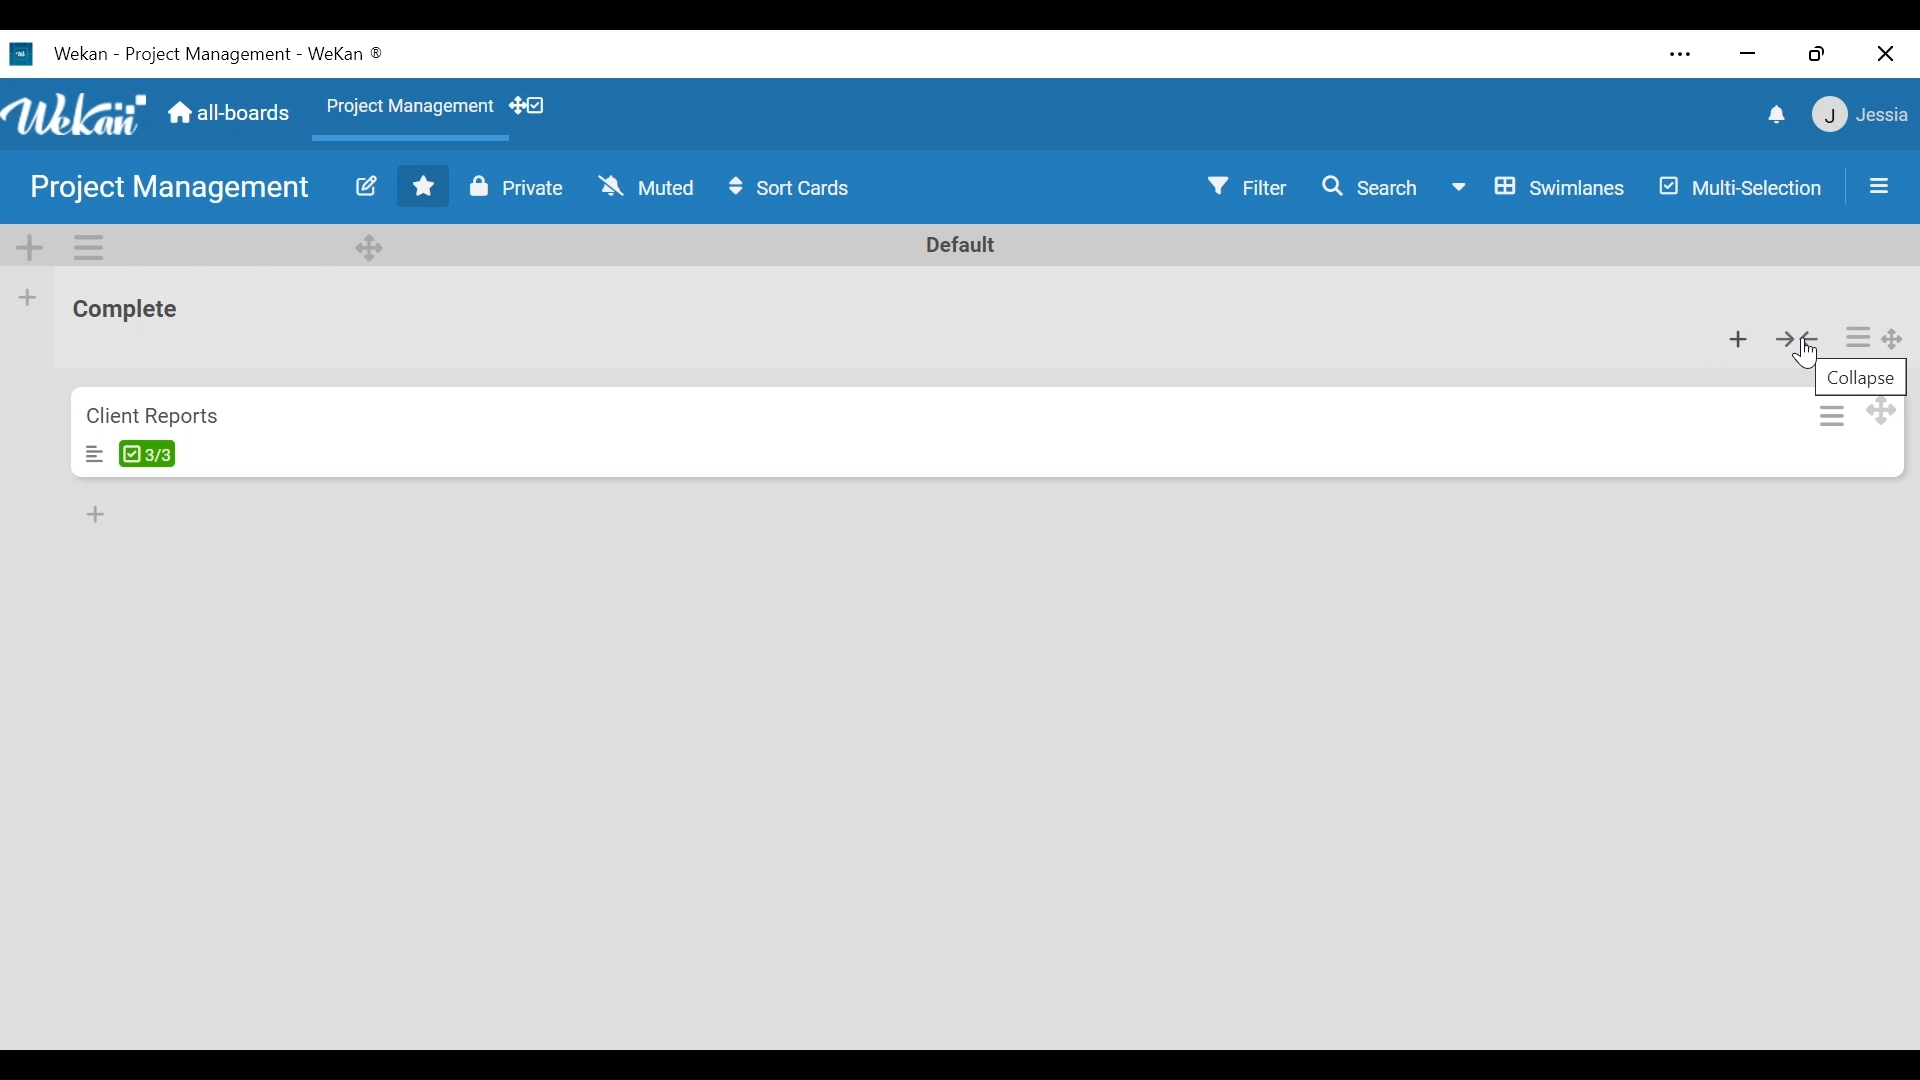 The width and height of the screenshot is (1920, 1080). I want to click on Swimlane actions, so click(88, 246).